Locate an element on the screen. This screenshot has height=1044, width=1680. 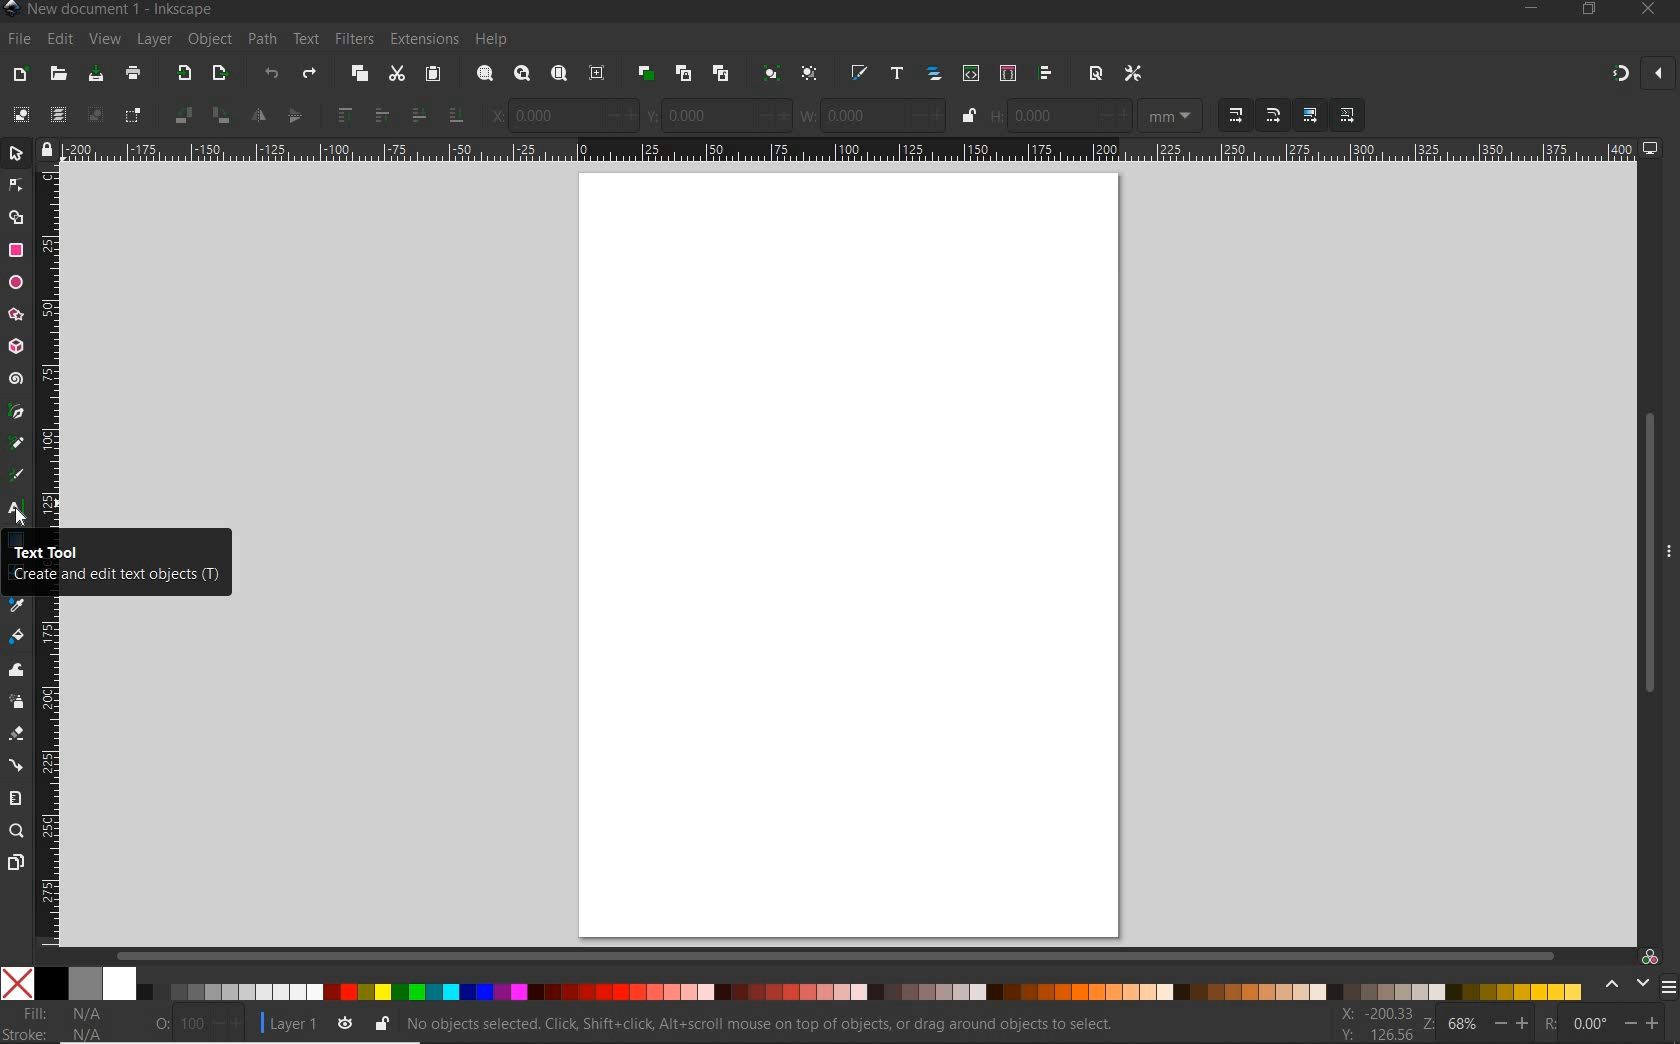
increase/decrease is located at coordinates (229, 1023).